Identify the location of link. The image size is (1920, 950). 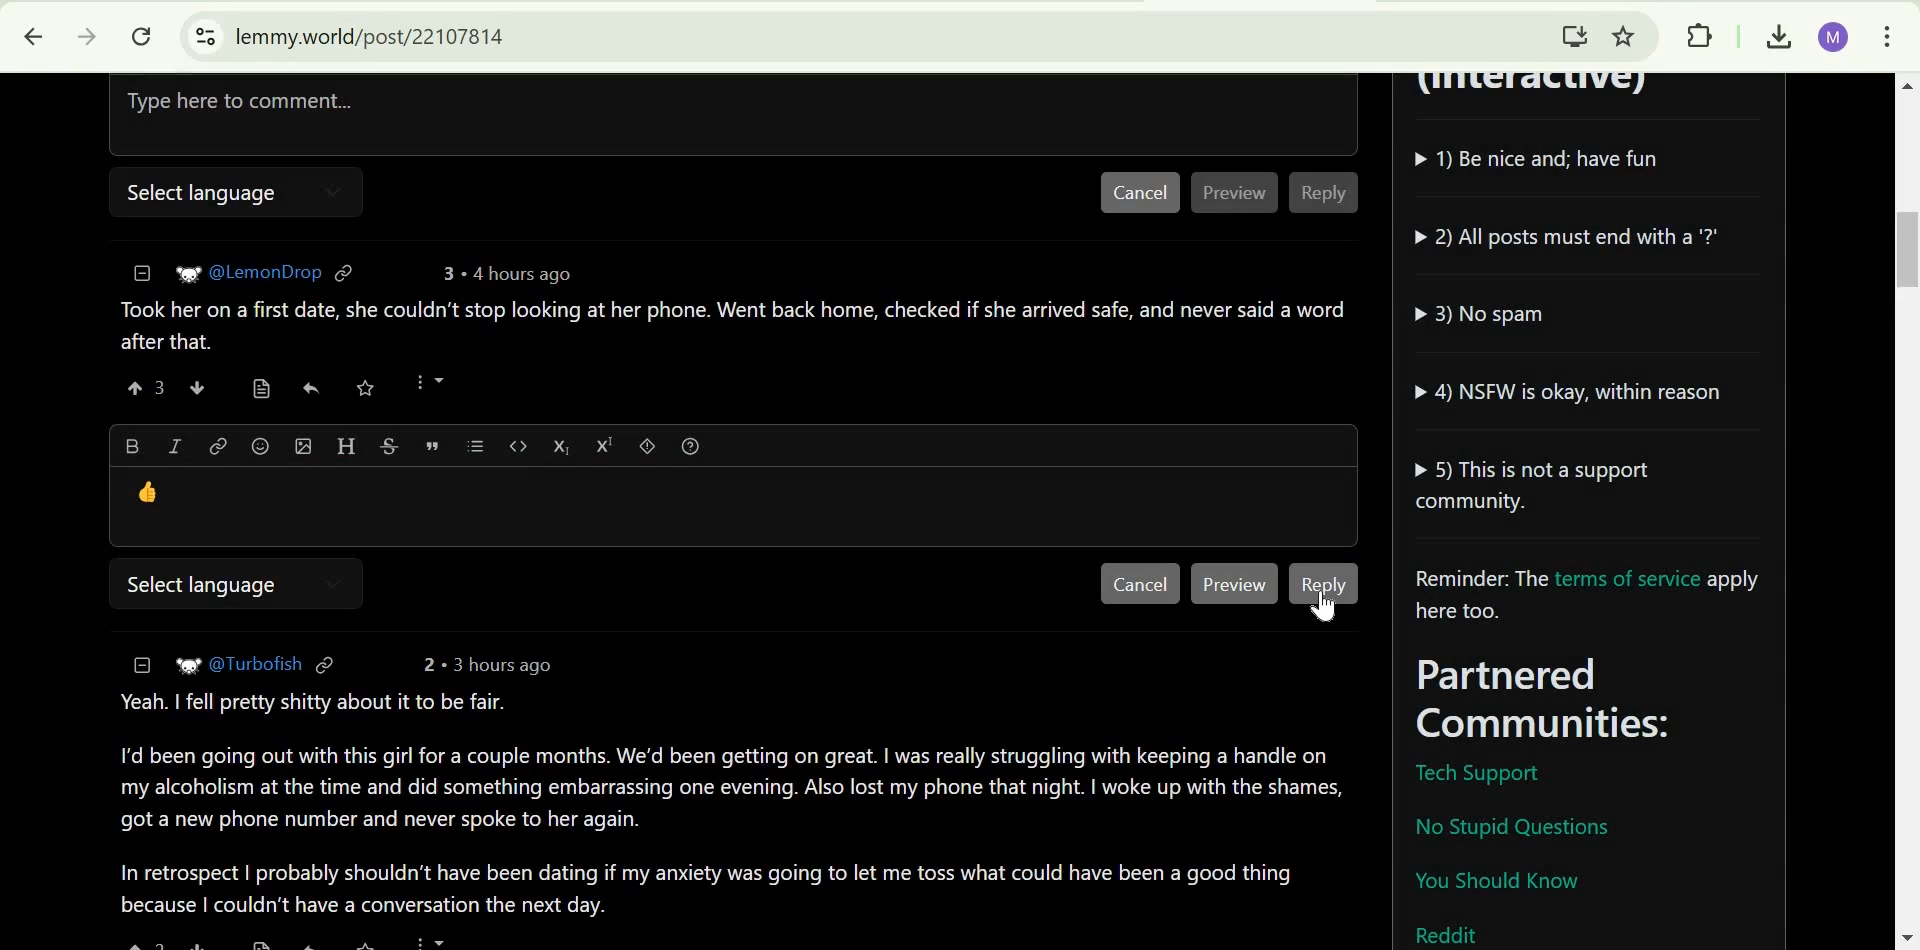
(217, 445).